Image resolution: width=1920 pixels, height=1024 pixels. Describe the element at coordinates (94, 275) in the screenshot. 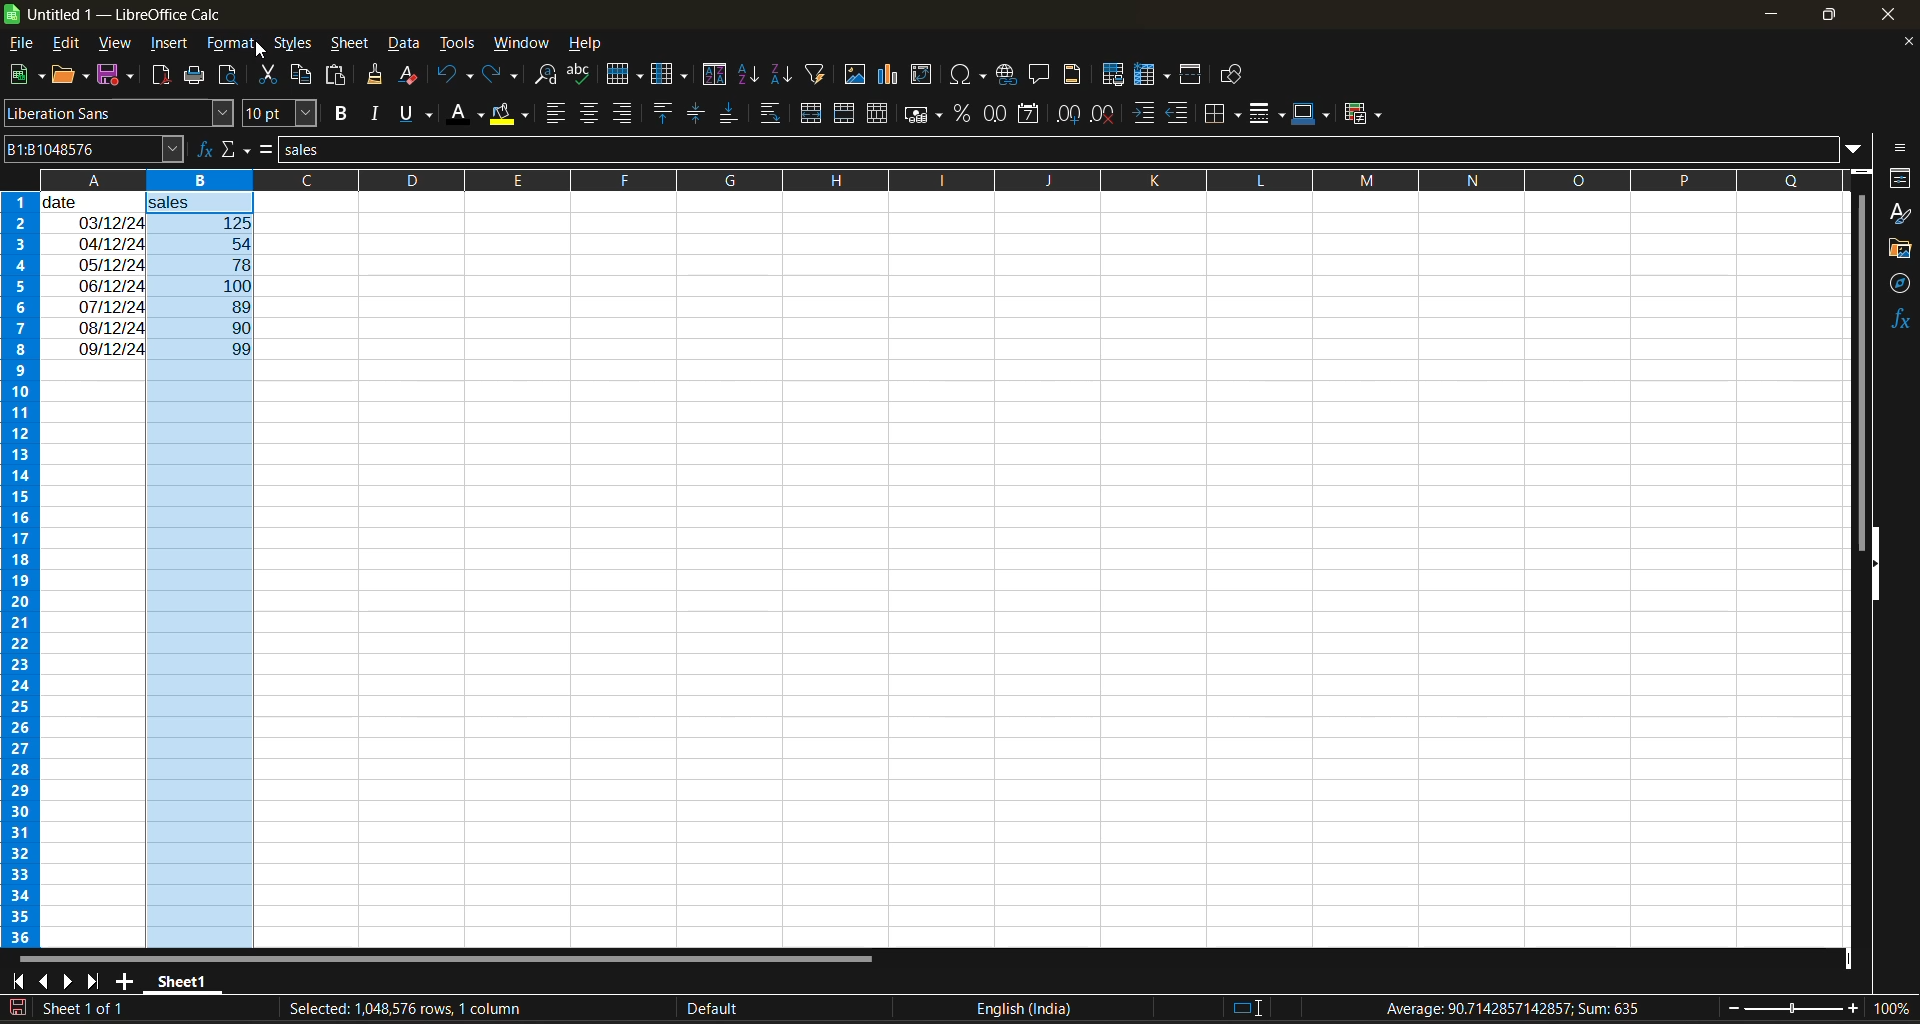

I see `data` at that location.